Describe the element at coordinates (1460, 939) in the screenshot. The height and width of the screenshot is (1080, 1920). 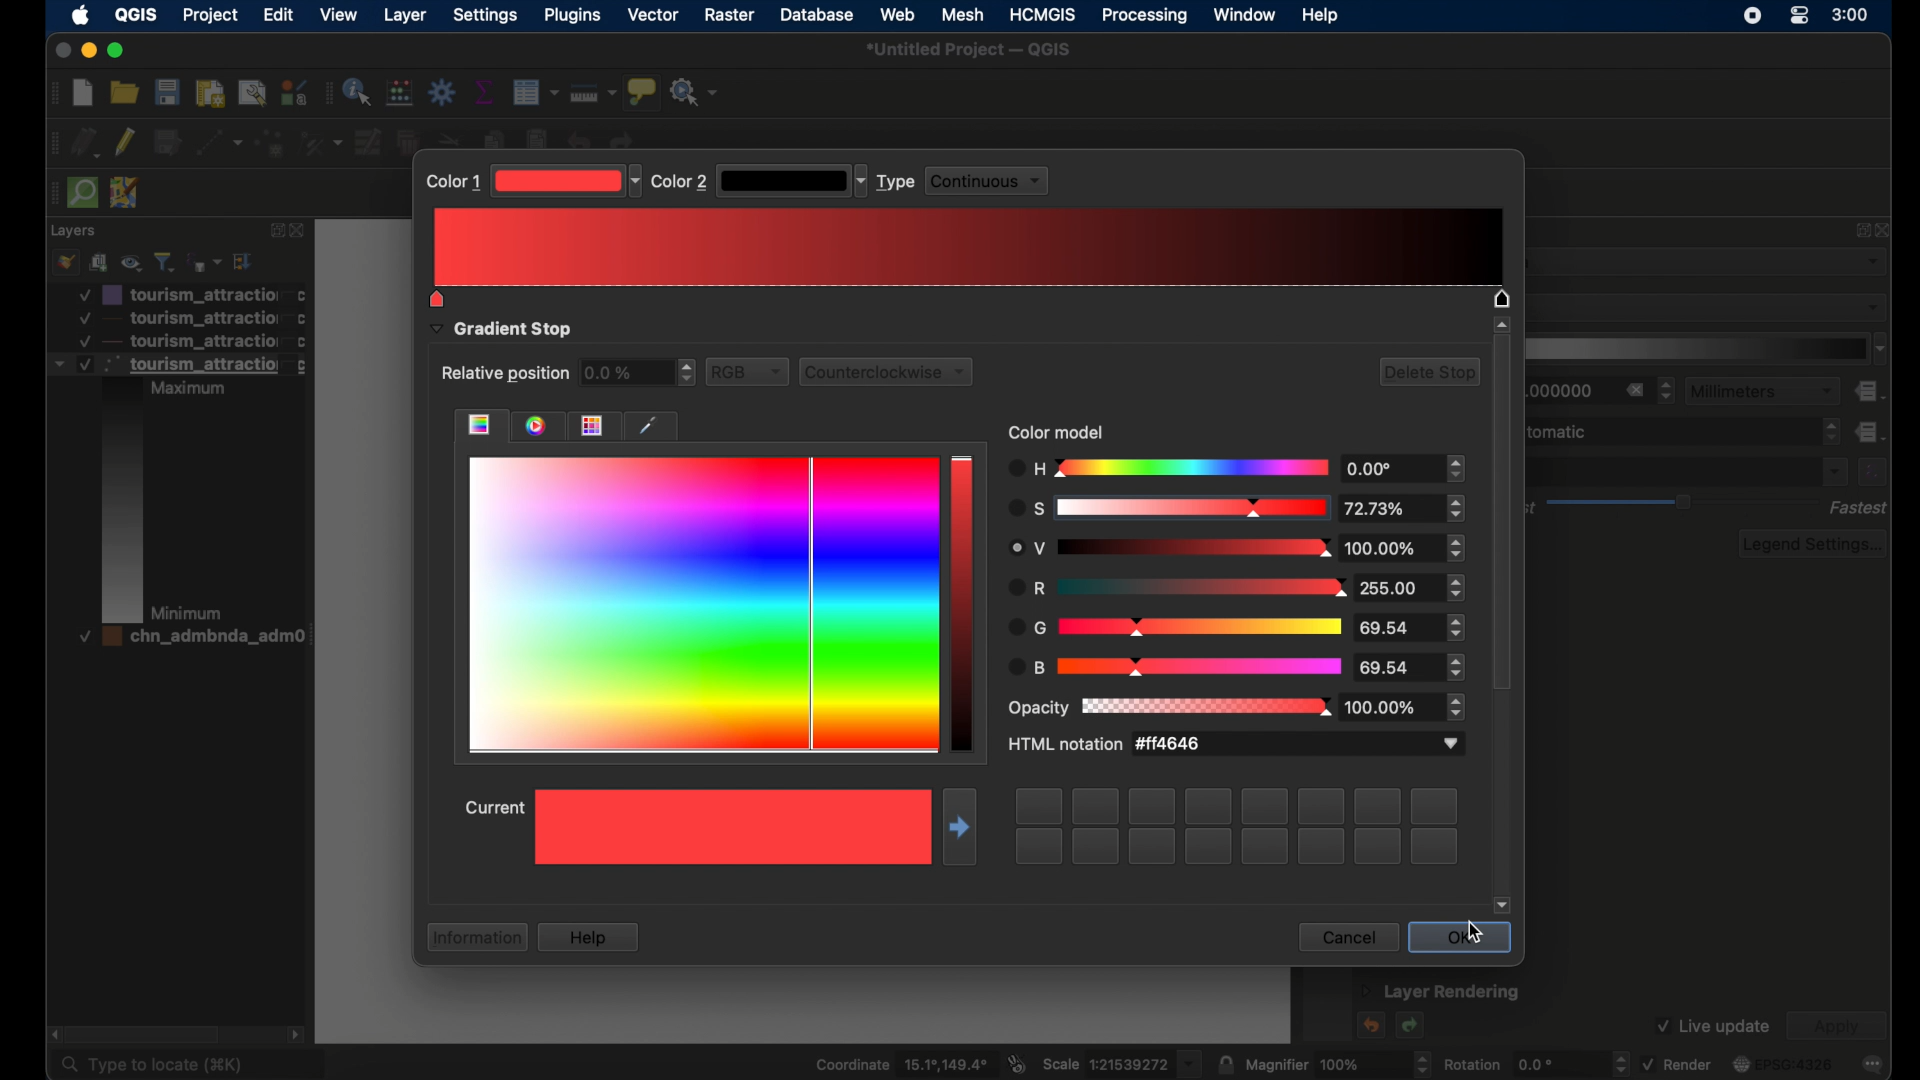
I see `ok` at that location.